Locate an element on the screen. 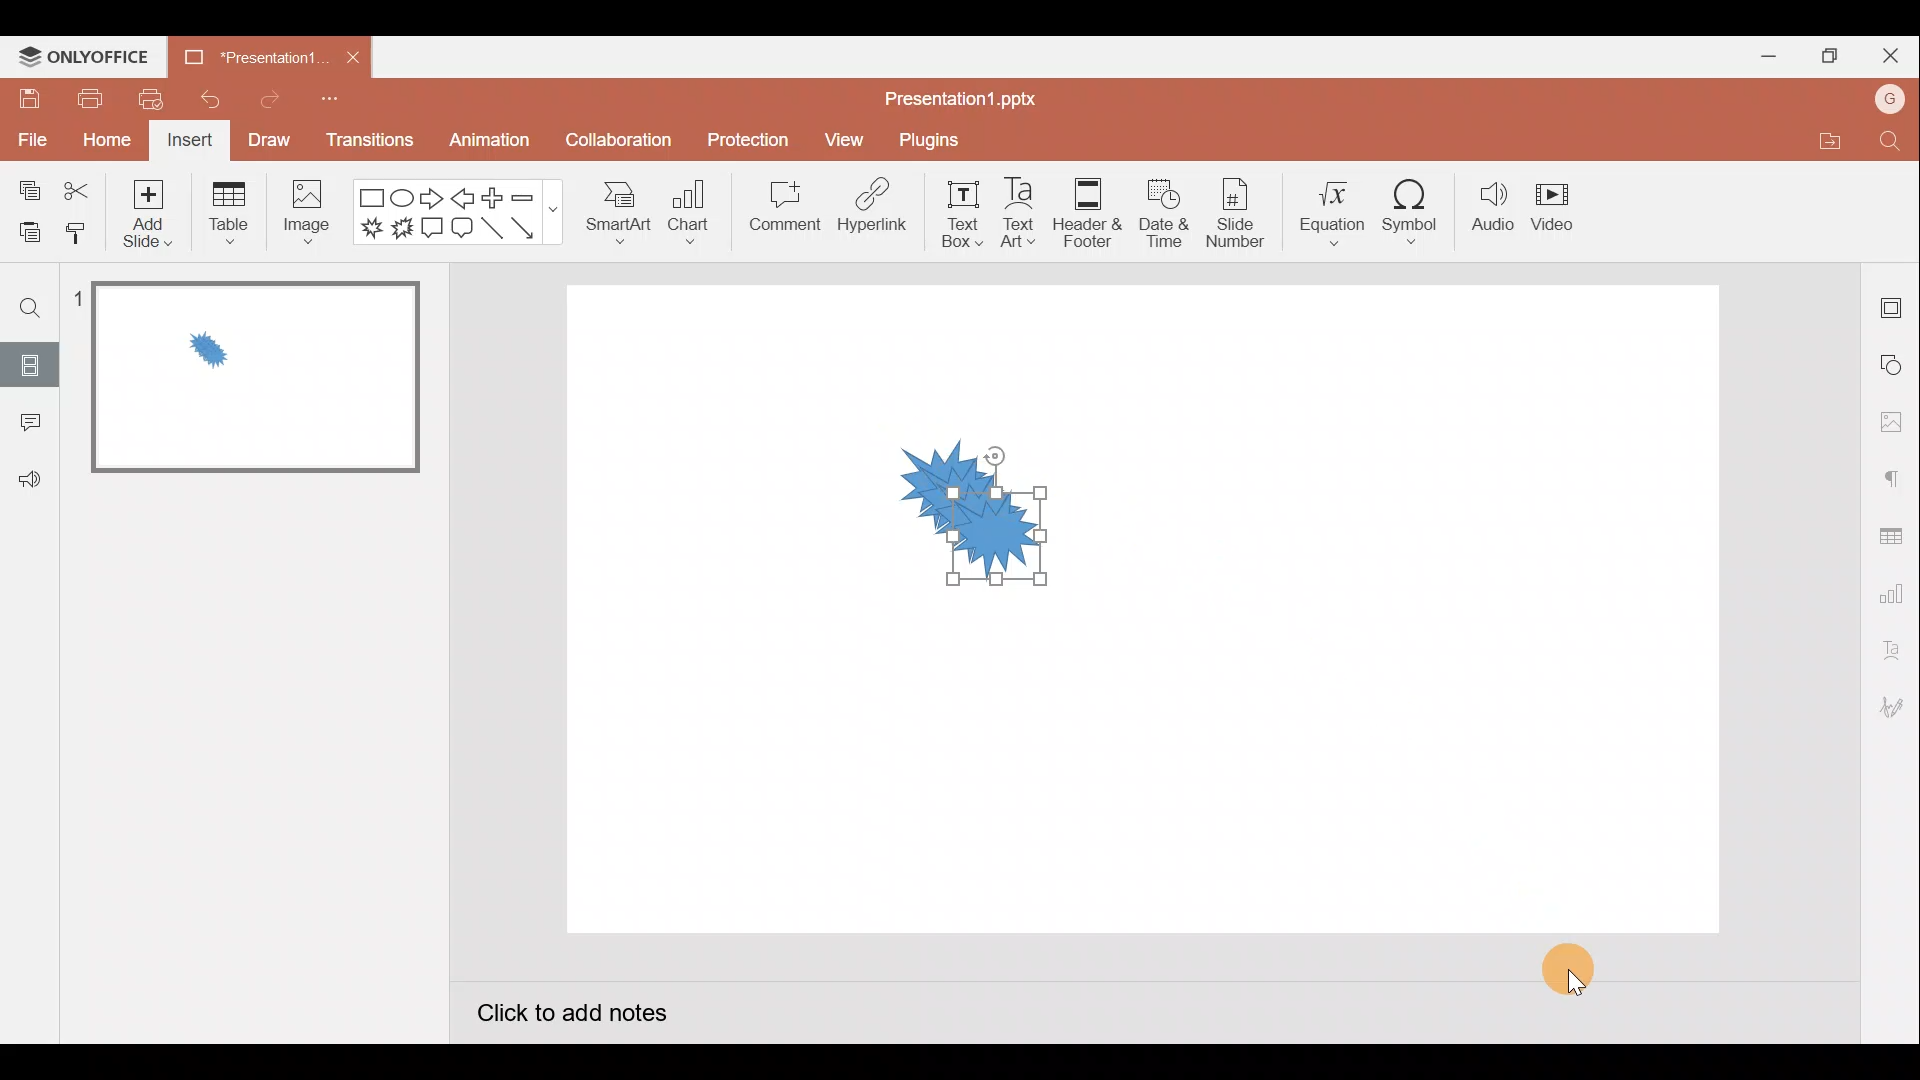 The width and height of the screenshot is (1920, 1080). Table settings is located at coordinates (1895, 532).